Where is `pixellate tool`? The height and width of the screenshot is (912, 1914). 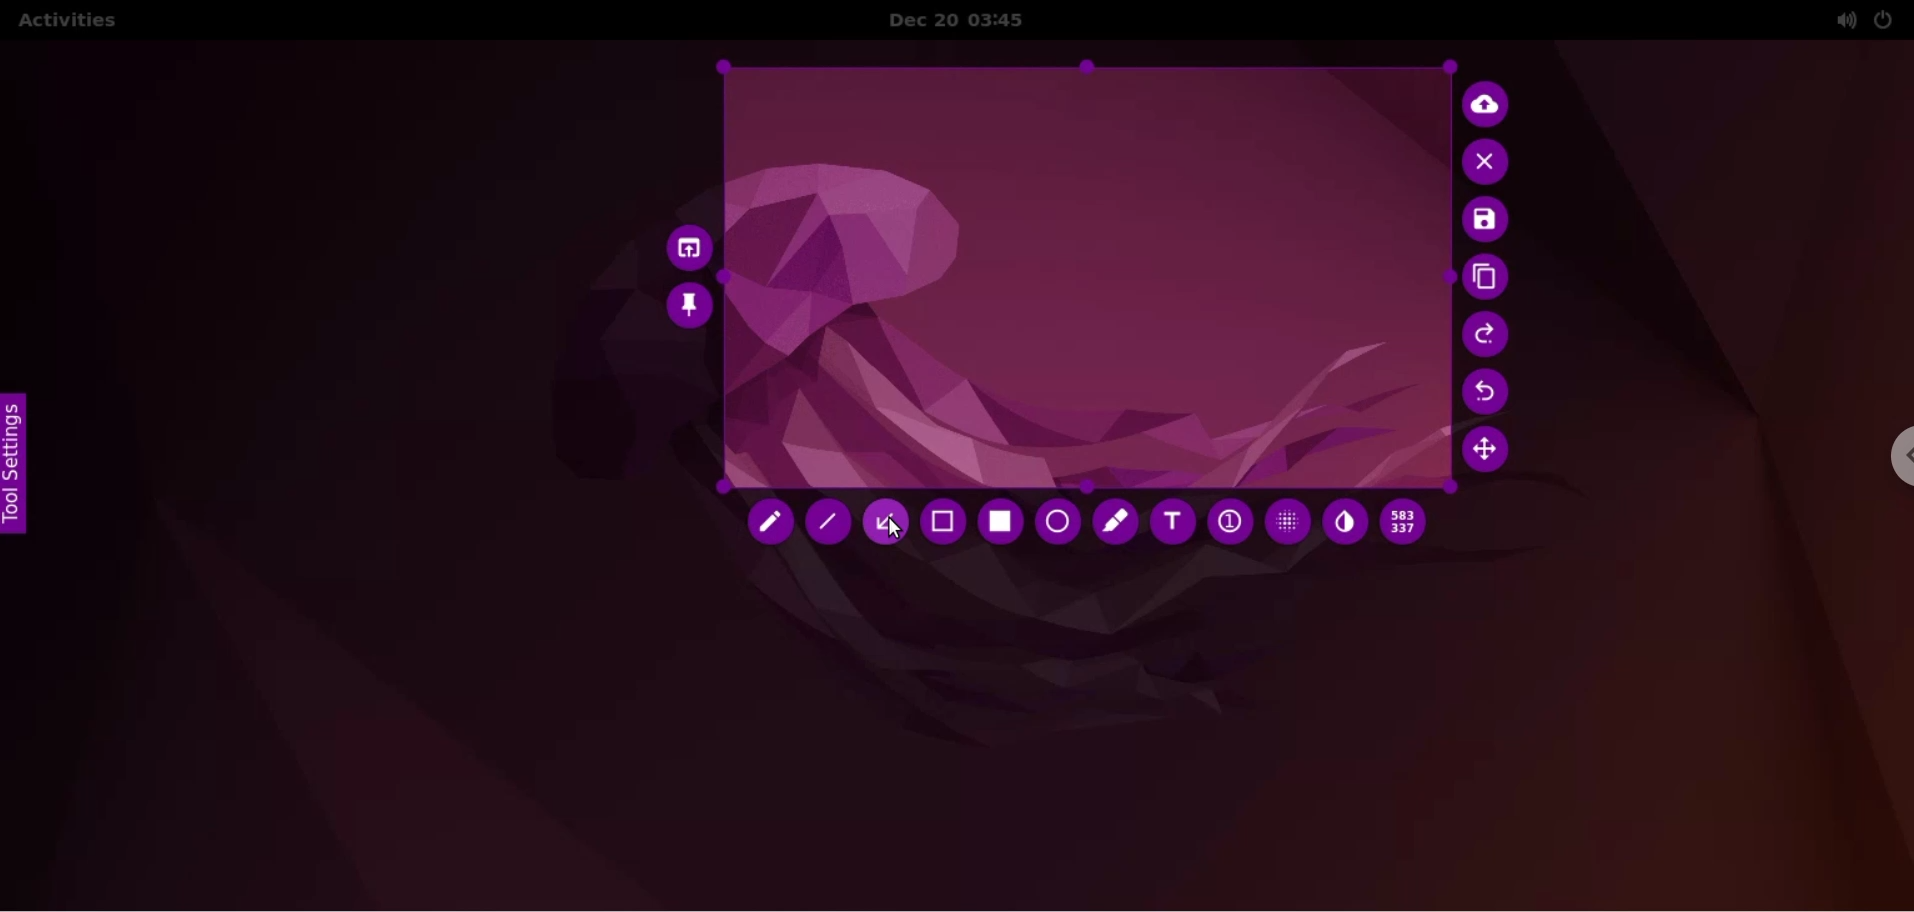
pixellate tool is located at coordinates (1282, 521).